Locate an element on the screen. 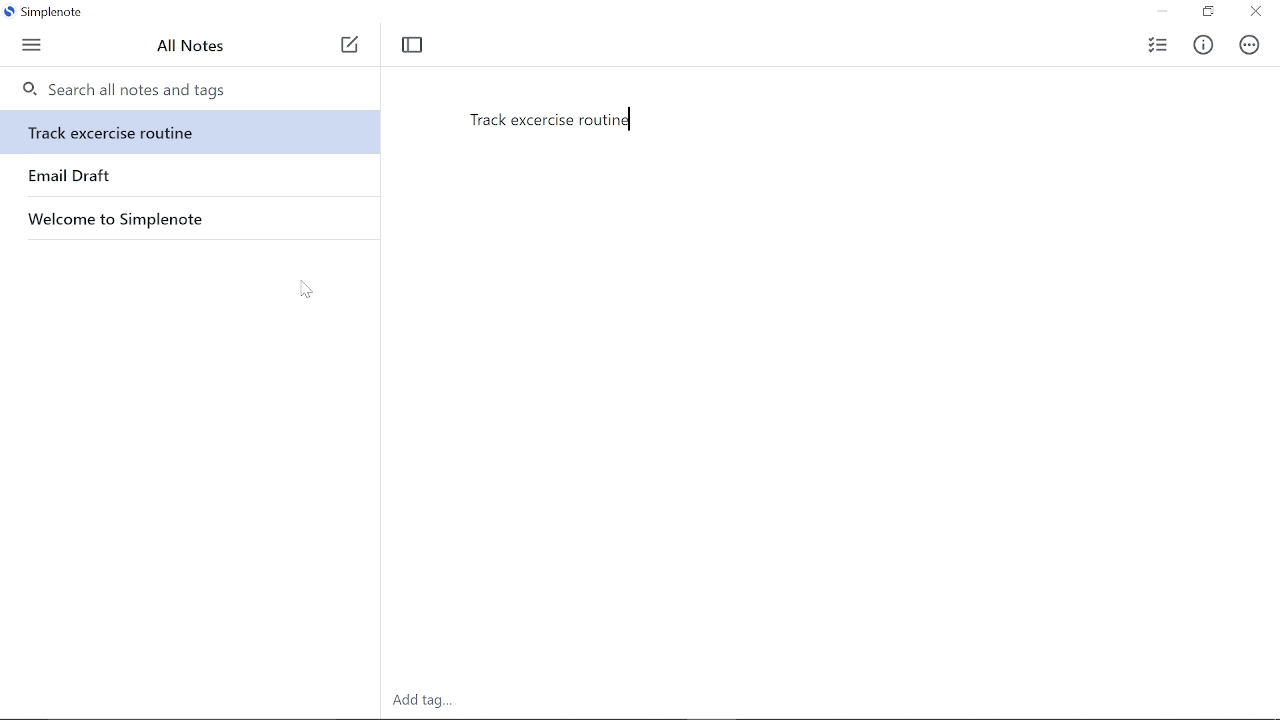 The image size is (1280, 720). New note added to track exercise routine is located at coordinates (554, 121).